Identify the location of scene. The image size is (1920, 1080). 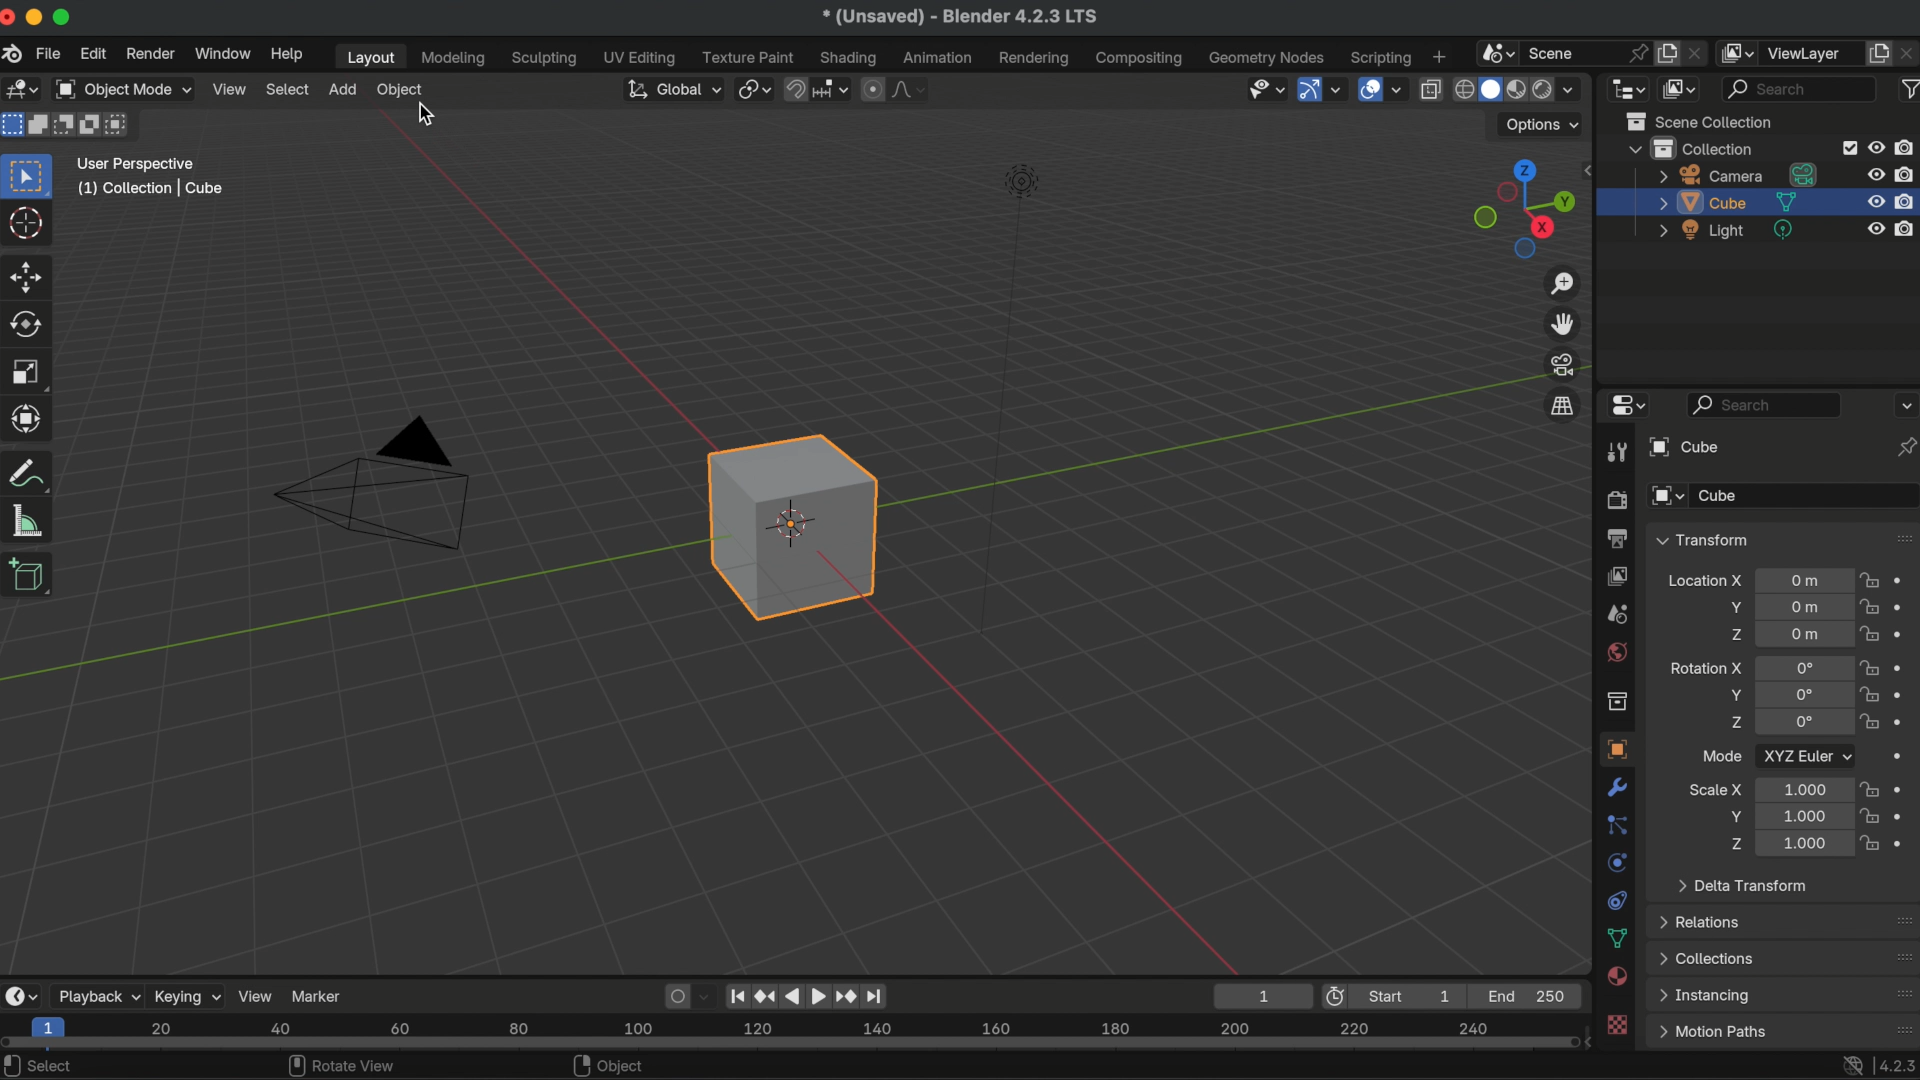
(1616, 614).